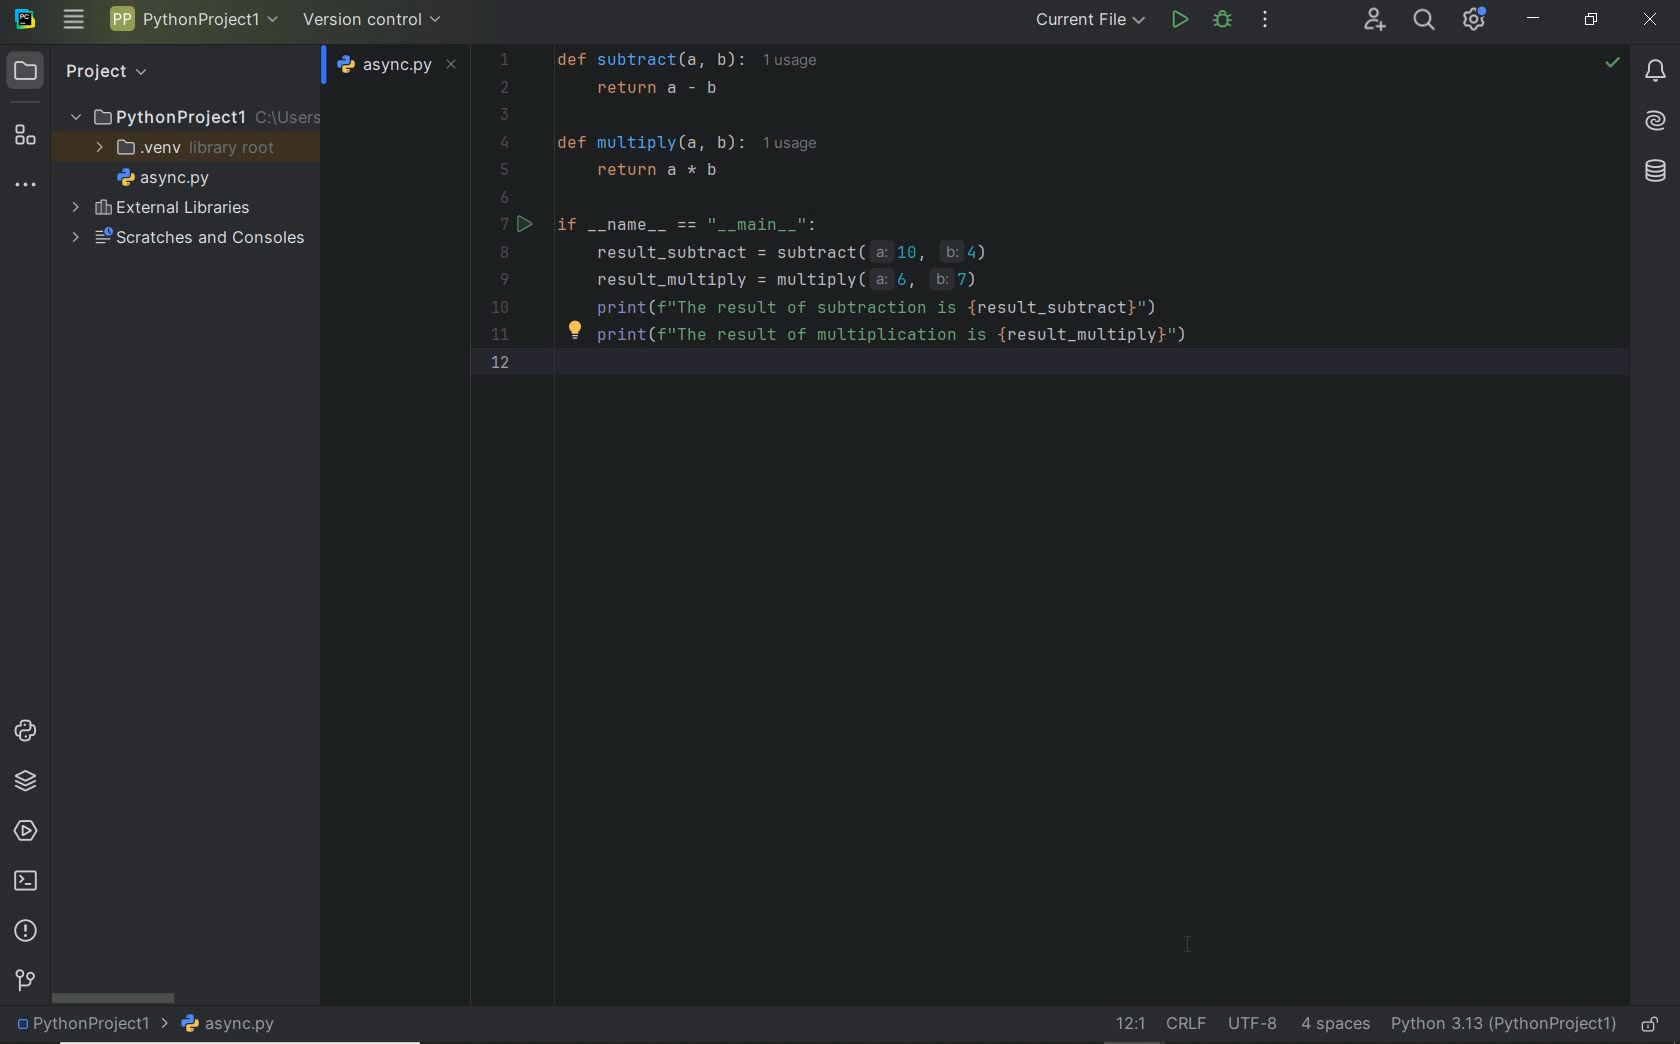 Image resolution: width=1680 pixels, height=1044 pixels. Describe the element at coordinates (1184, 1024) in the screenshot. I see `Line separator` at that location.